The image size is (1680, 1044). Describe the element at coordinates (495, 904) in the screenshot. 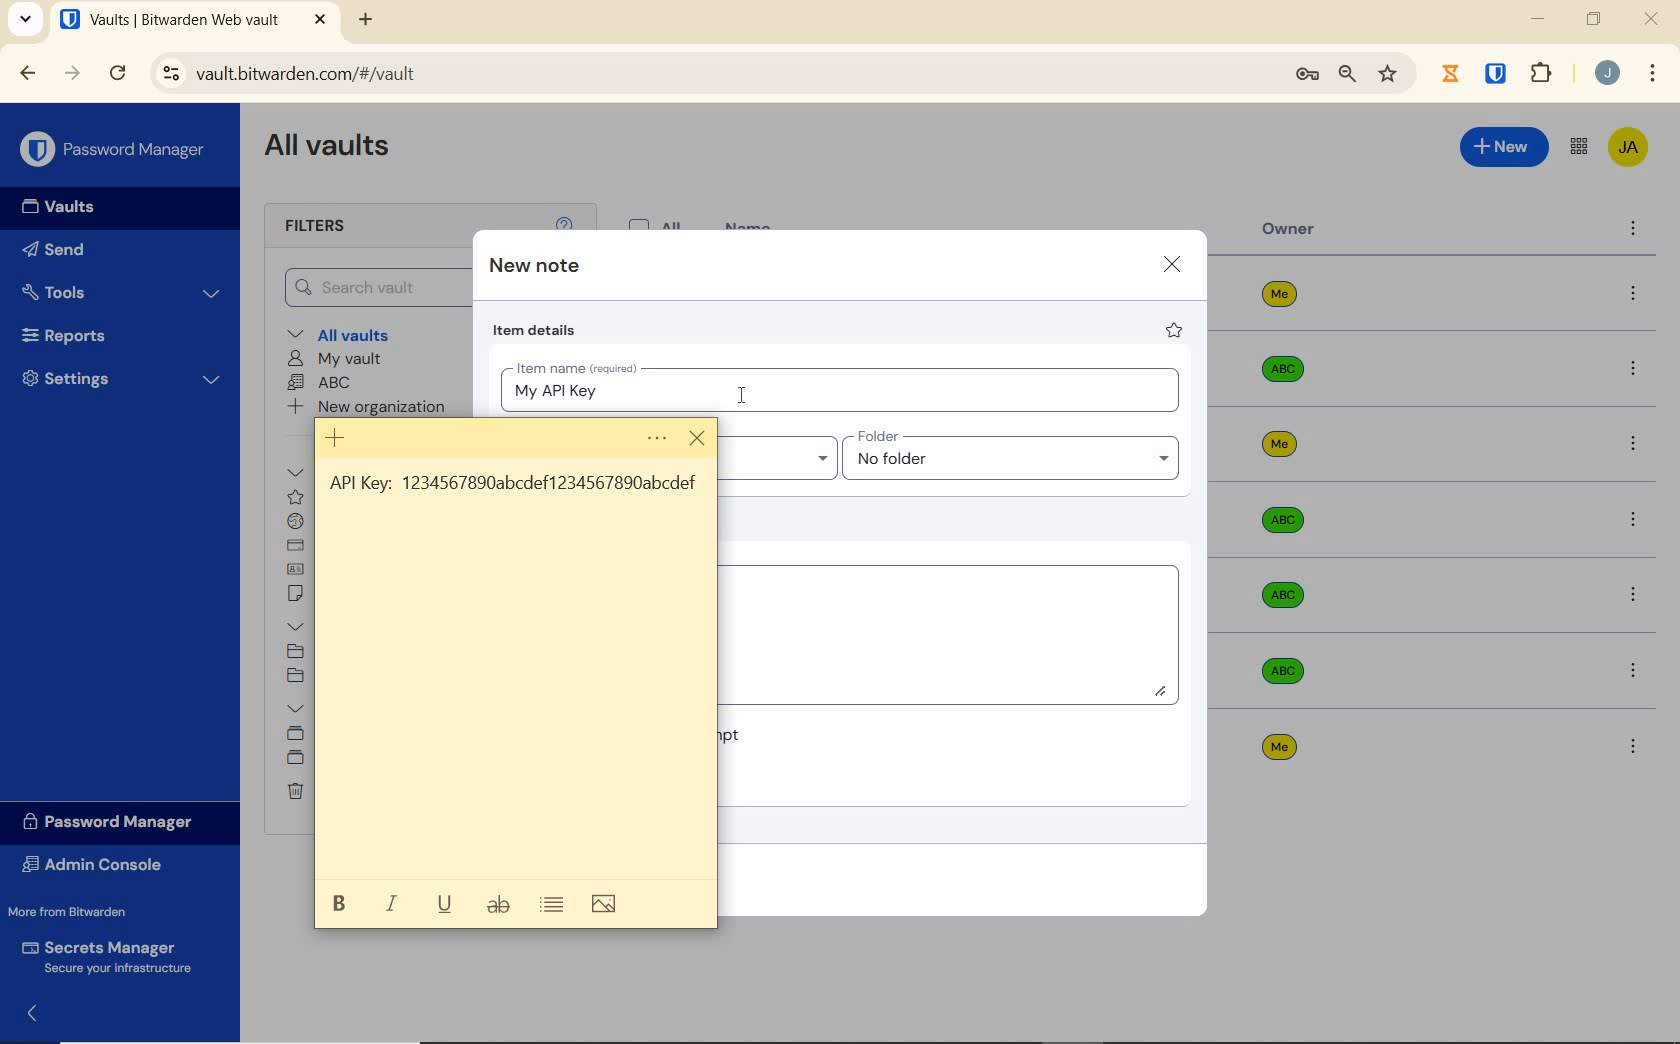

I see `strikethrough` at that location.